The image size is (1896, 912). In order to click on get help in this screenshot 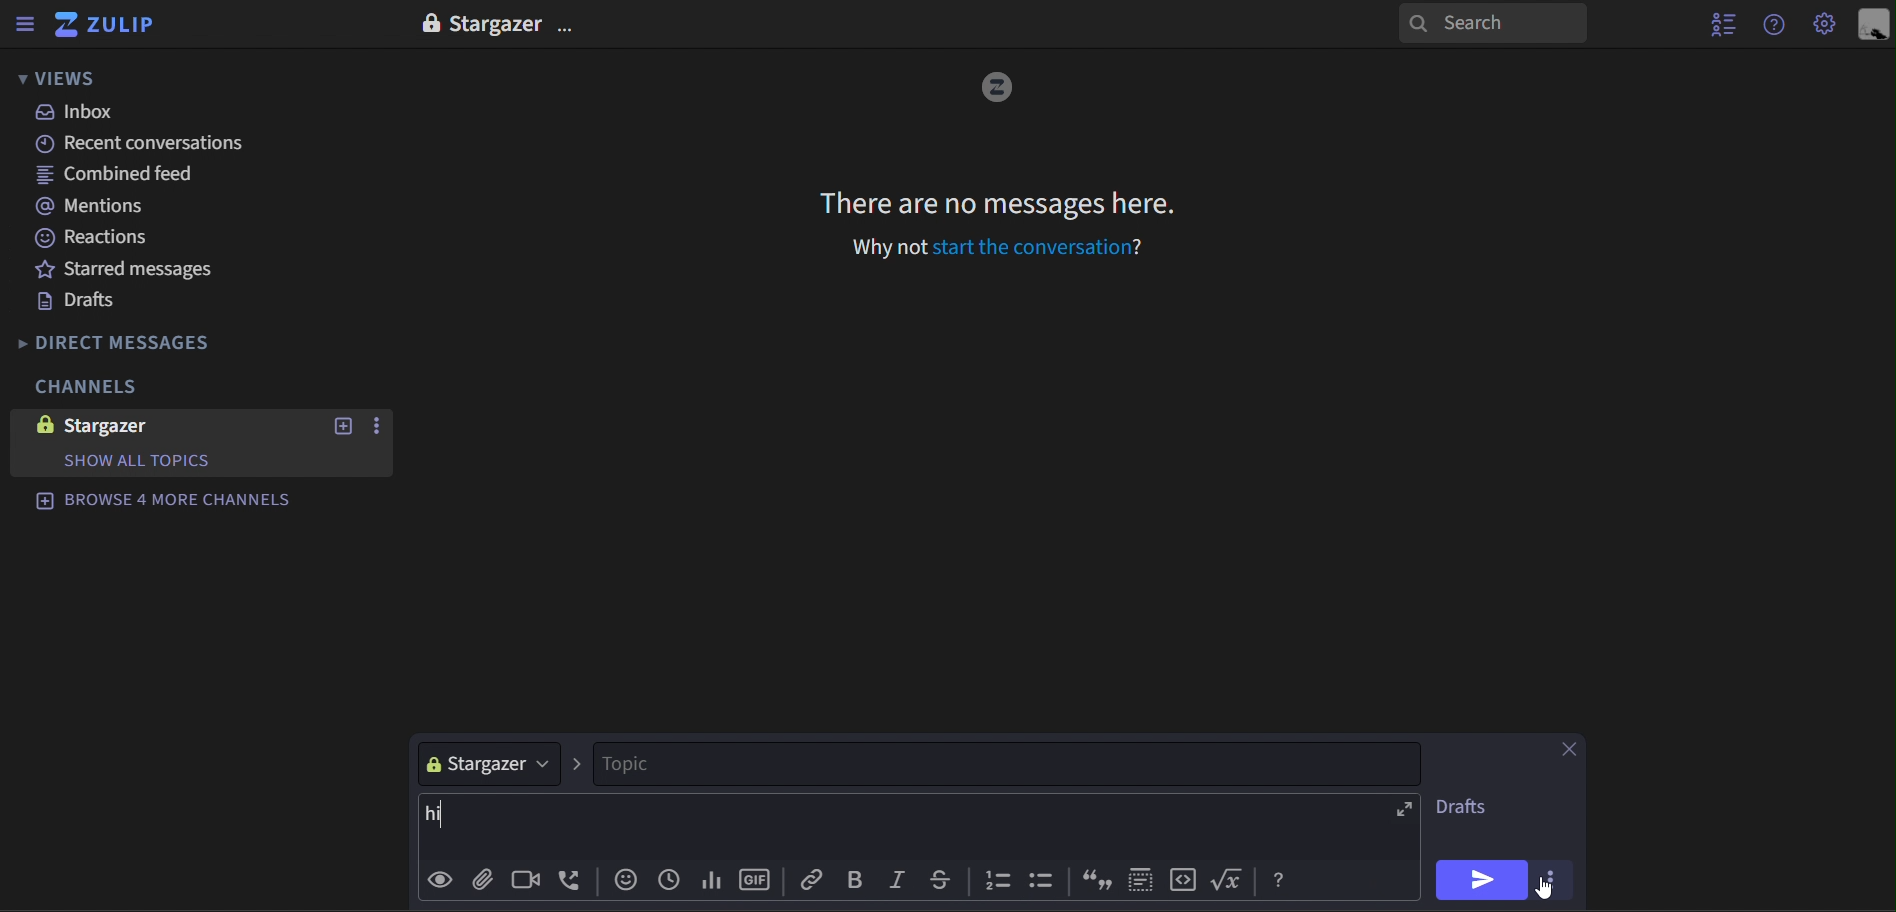, I will do `click(1776, 25)`.